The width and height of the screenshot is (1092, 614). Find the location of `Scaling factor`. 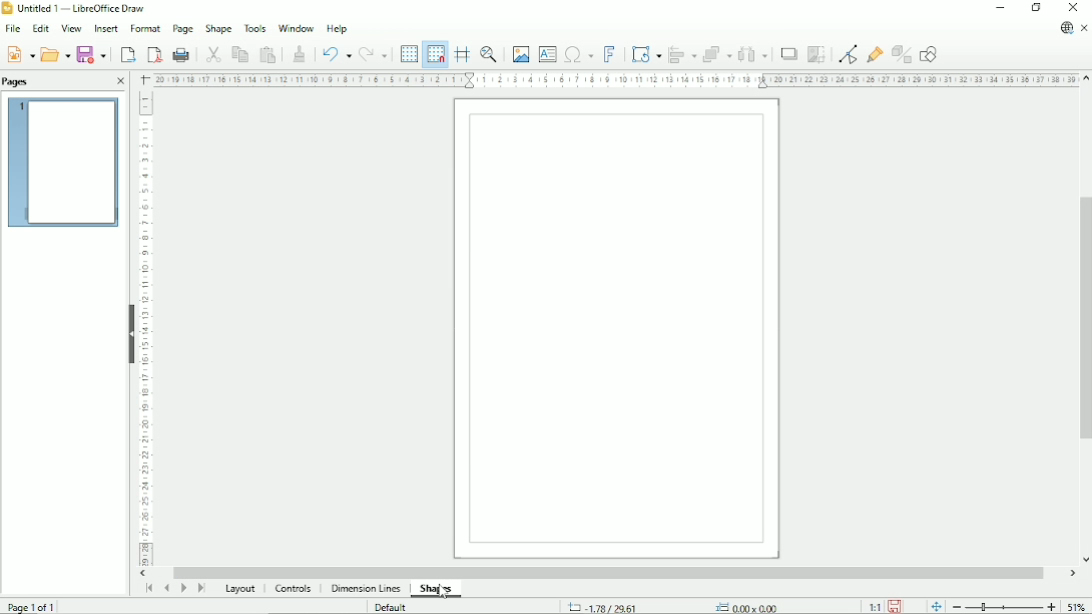

Scaling factor is located at coordinates (874, 606).